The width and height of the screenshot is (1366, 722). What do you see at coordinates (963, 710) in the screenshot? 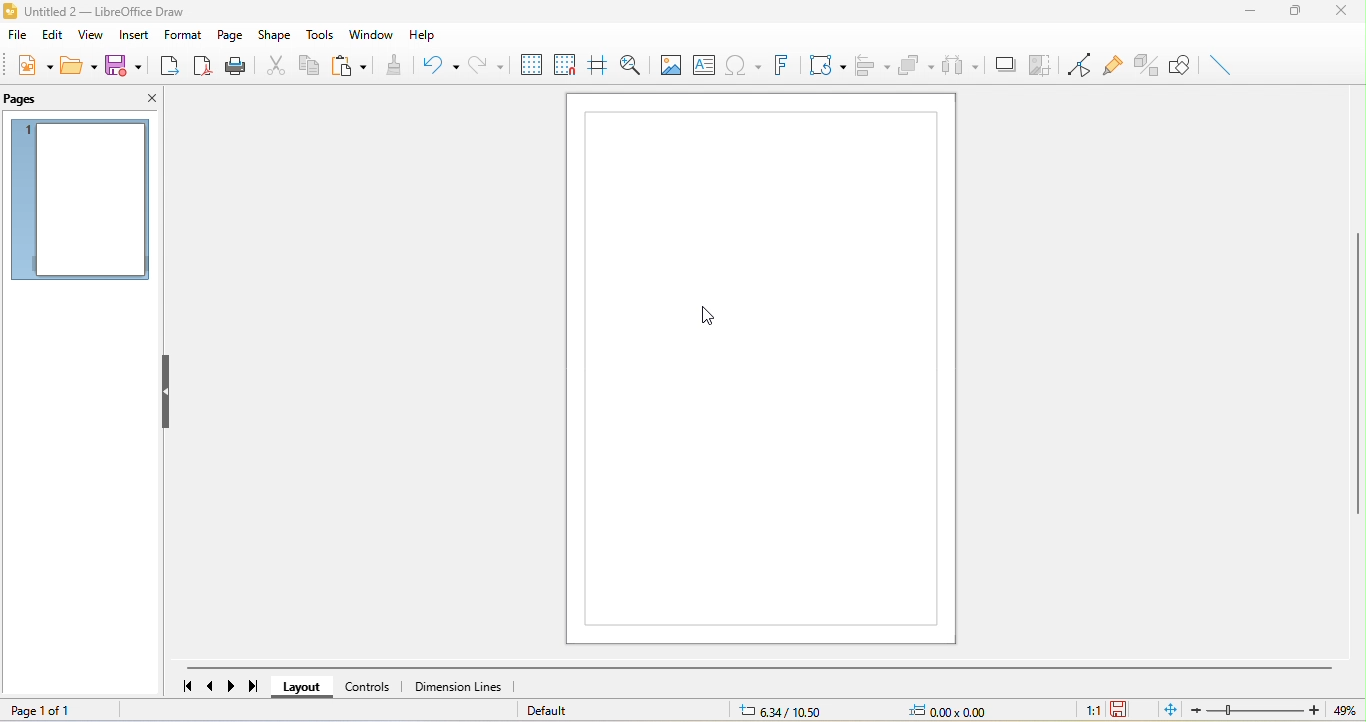
I see `0.00x0.00` at bounding box center [963, 710].